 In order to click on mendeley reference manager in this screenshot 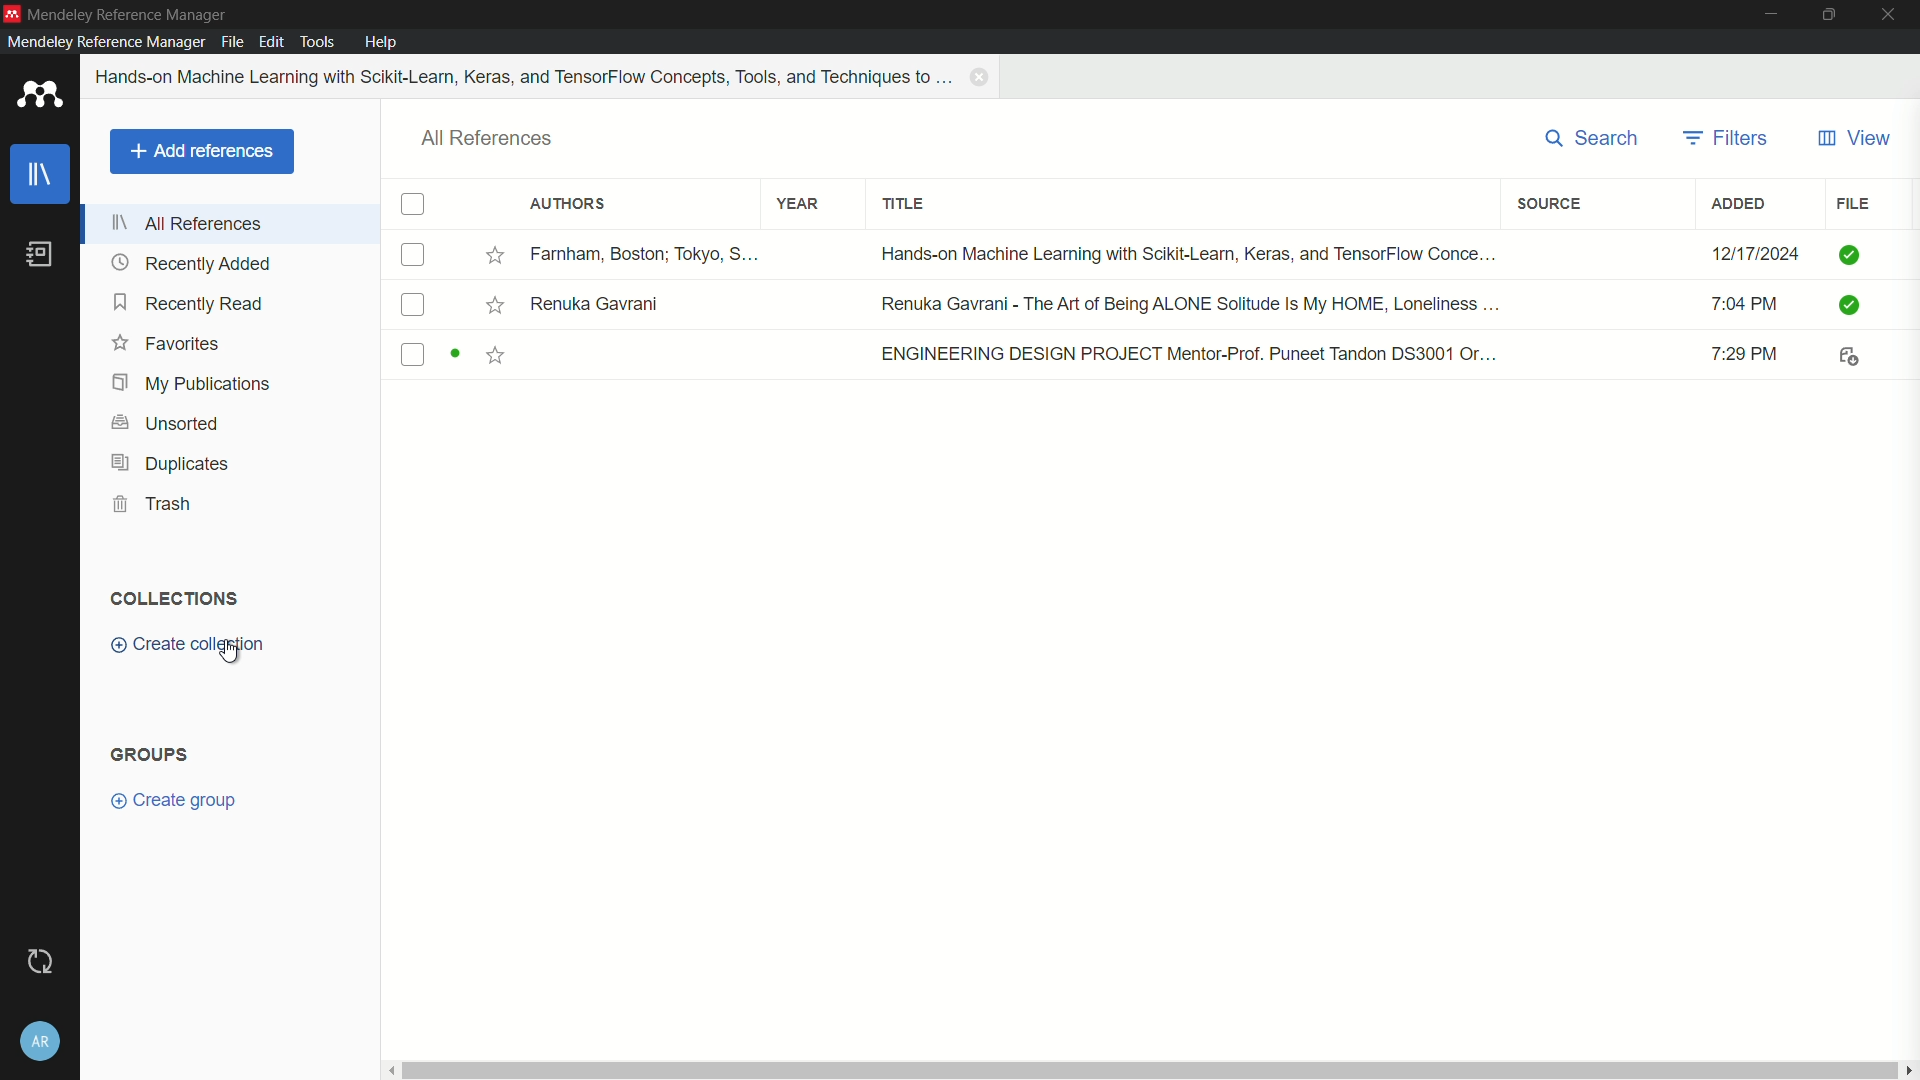, I will do `click(105, 41)`.